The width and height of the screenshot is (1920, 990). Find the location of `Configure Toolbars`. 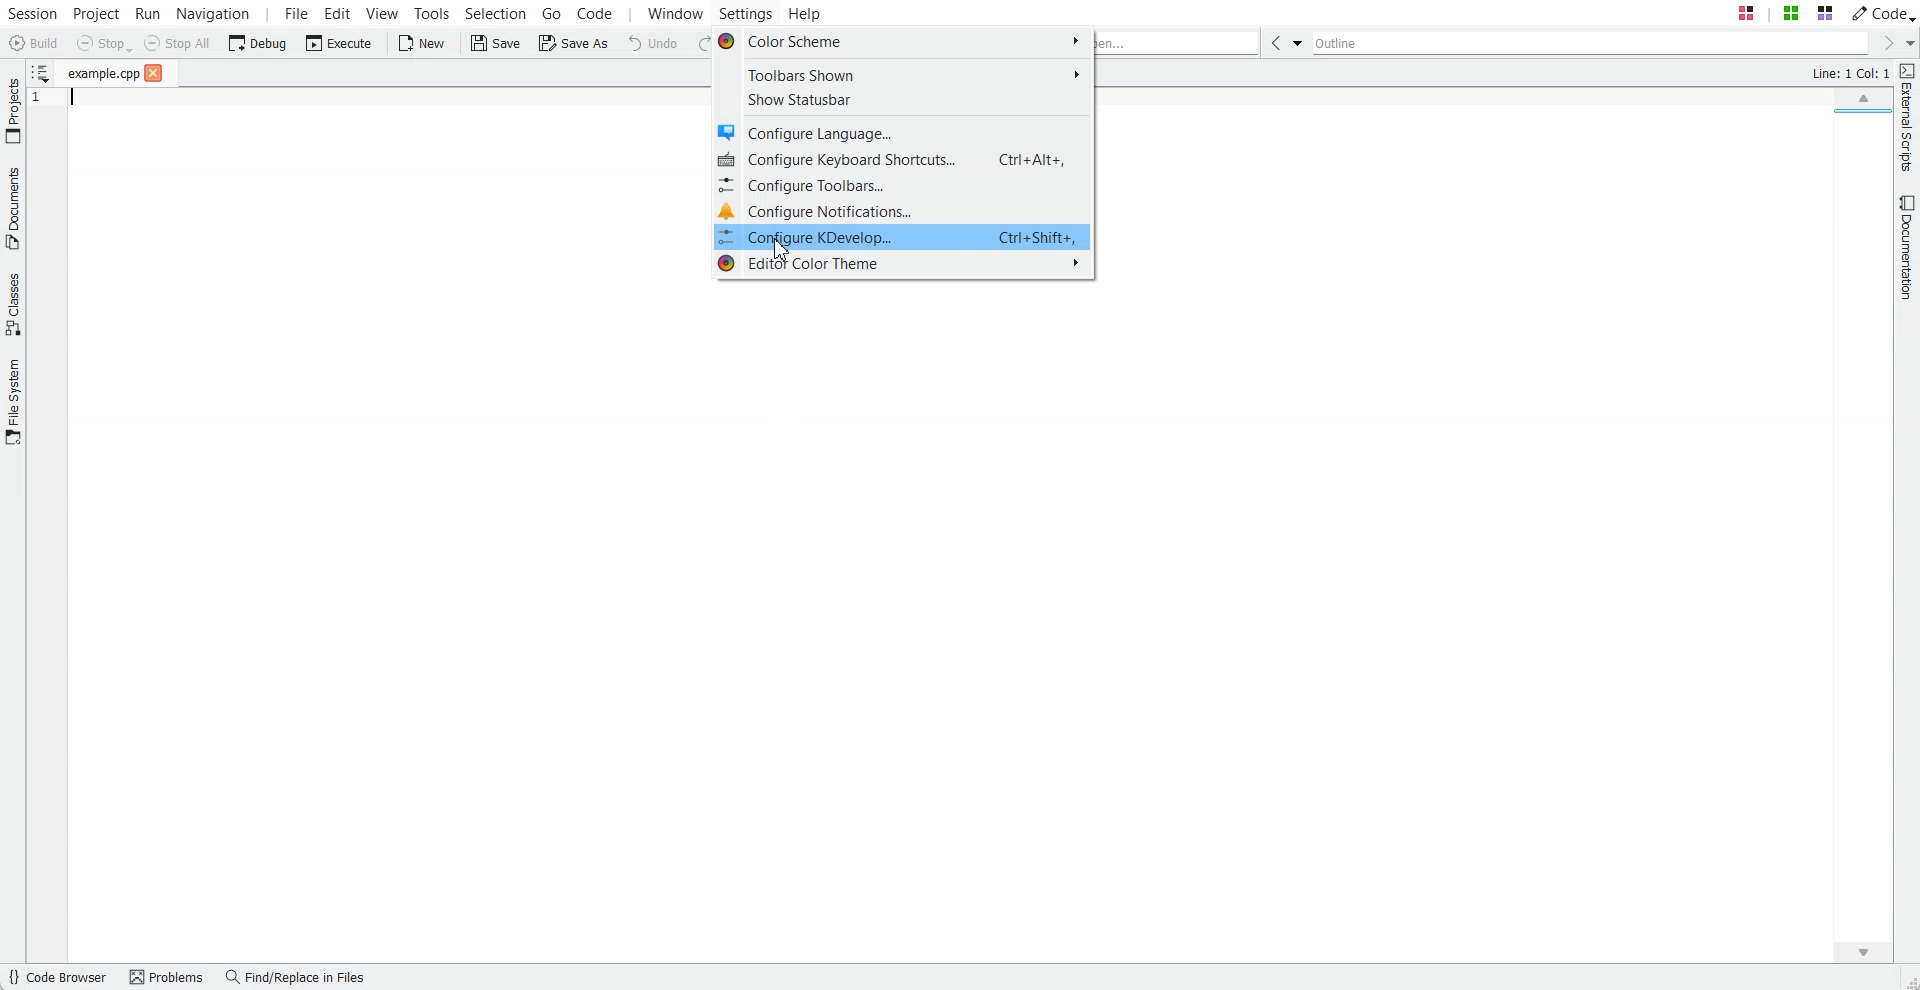

Configure Toolbars is located at coordinates (904, 185).